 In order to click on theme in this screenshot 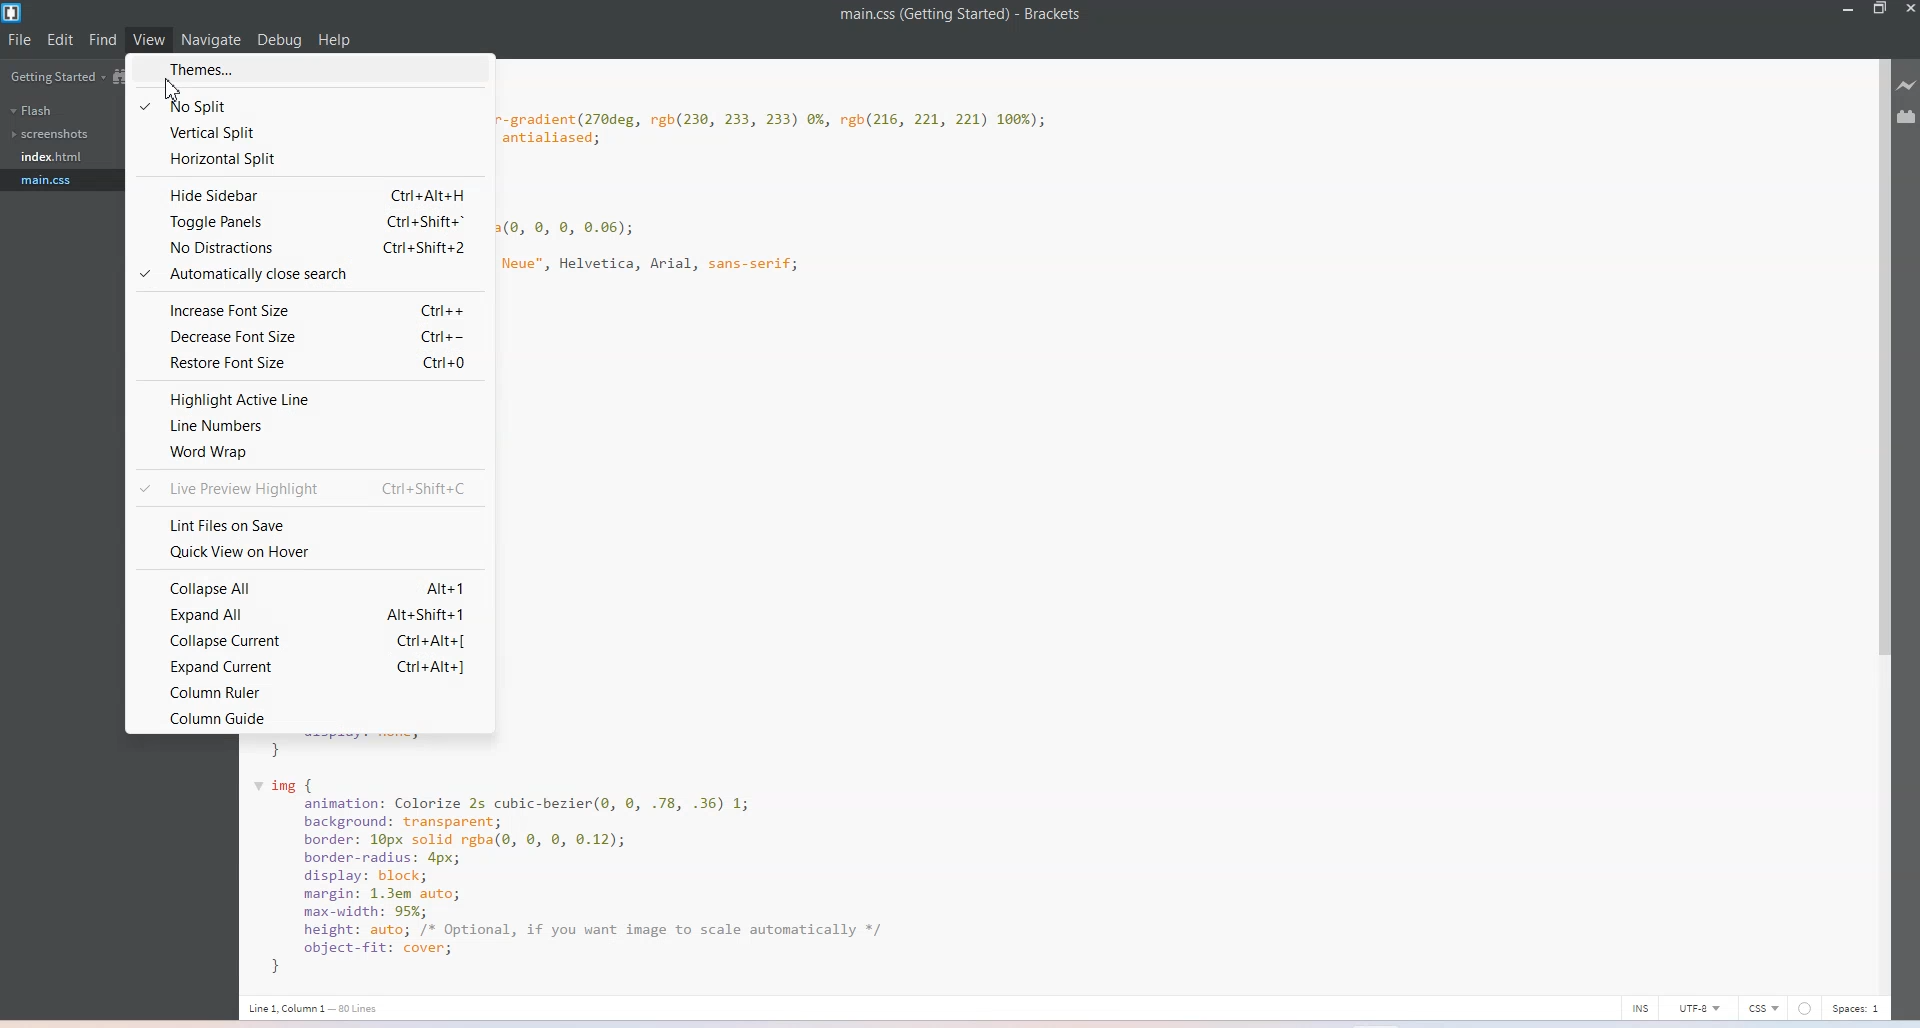, I will do `click(290, 69)`.